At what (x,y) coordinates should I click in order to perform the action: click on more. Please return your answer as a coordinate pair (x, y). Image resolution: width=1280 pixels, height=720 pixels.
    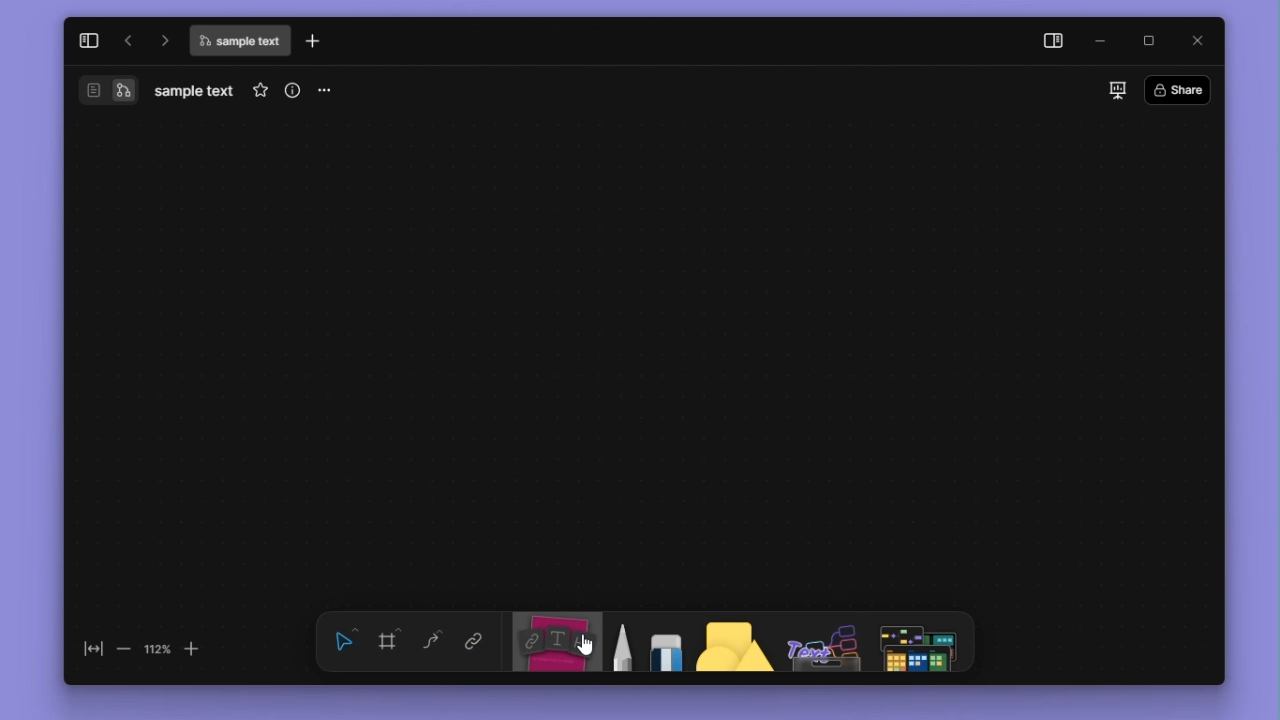
    Looking at the image, I should click on (917, 642).